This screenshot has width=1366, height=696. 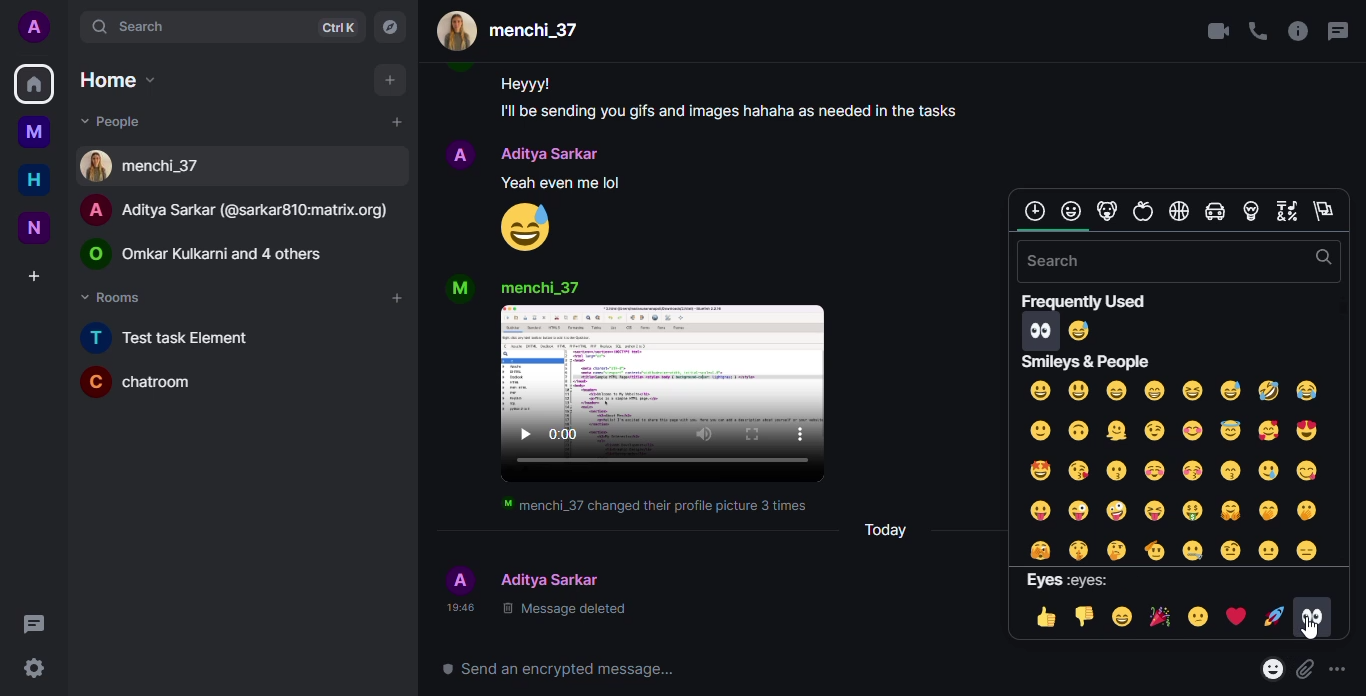 What do you see at coordinates (1170, 468) in the screenshot?
I see `smileys` at bounding box center [1170, 468].